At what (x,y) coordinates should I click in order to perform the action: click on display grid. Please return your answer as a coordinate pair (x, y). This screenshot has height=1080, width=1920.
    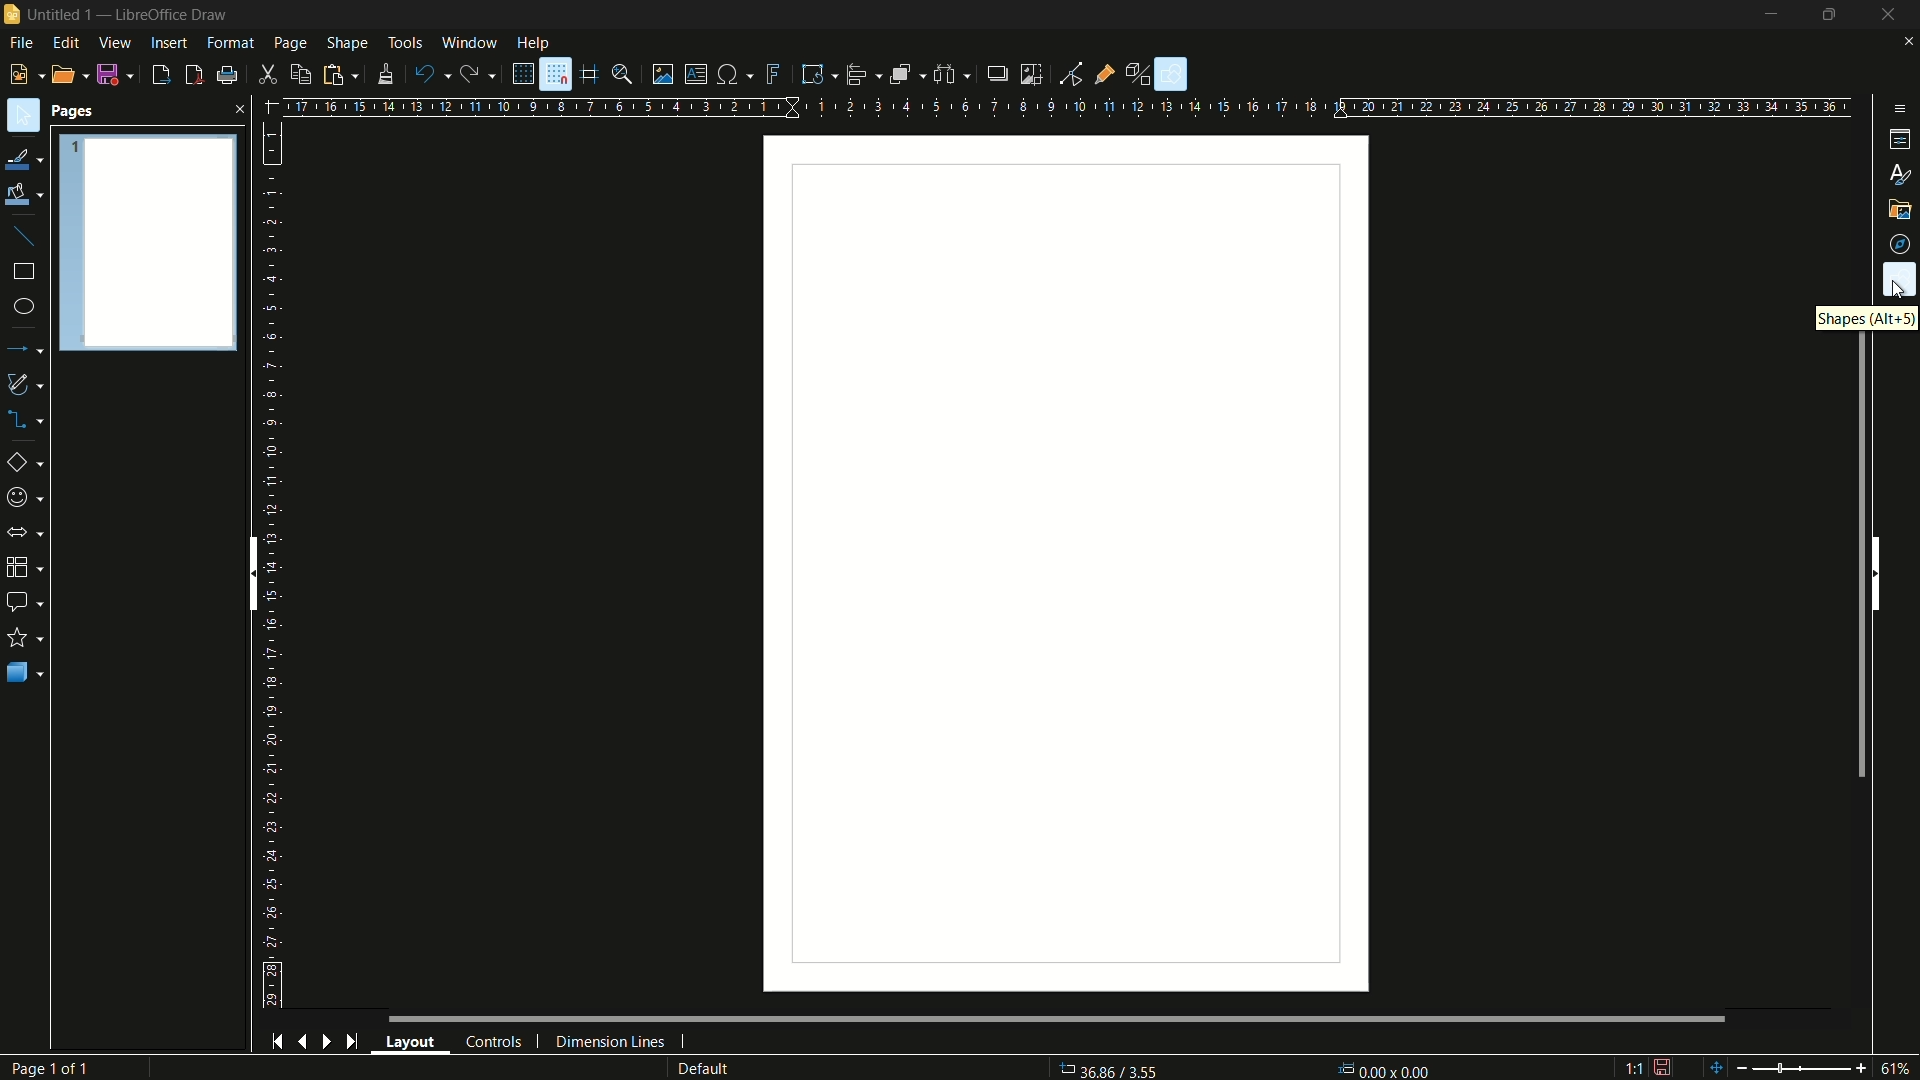
    Looking at the image, I should click on (520, 74).